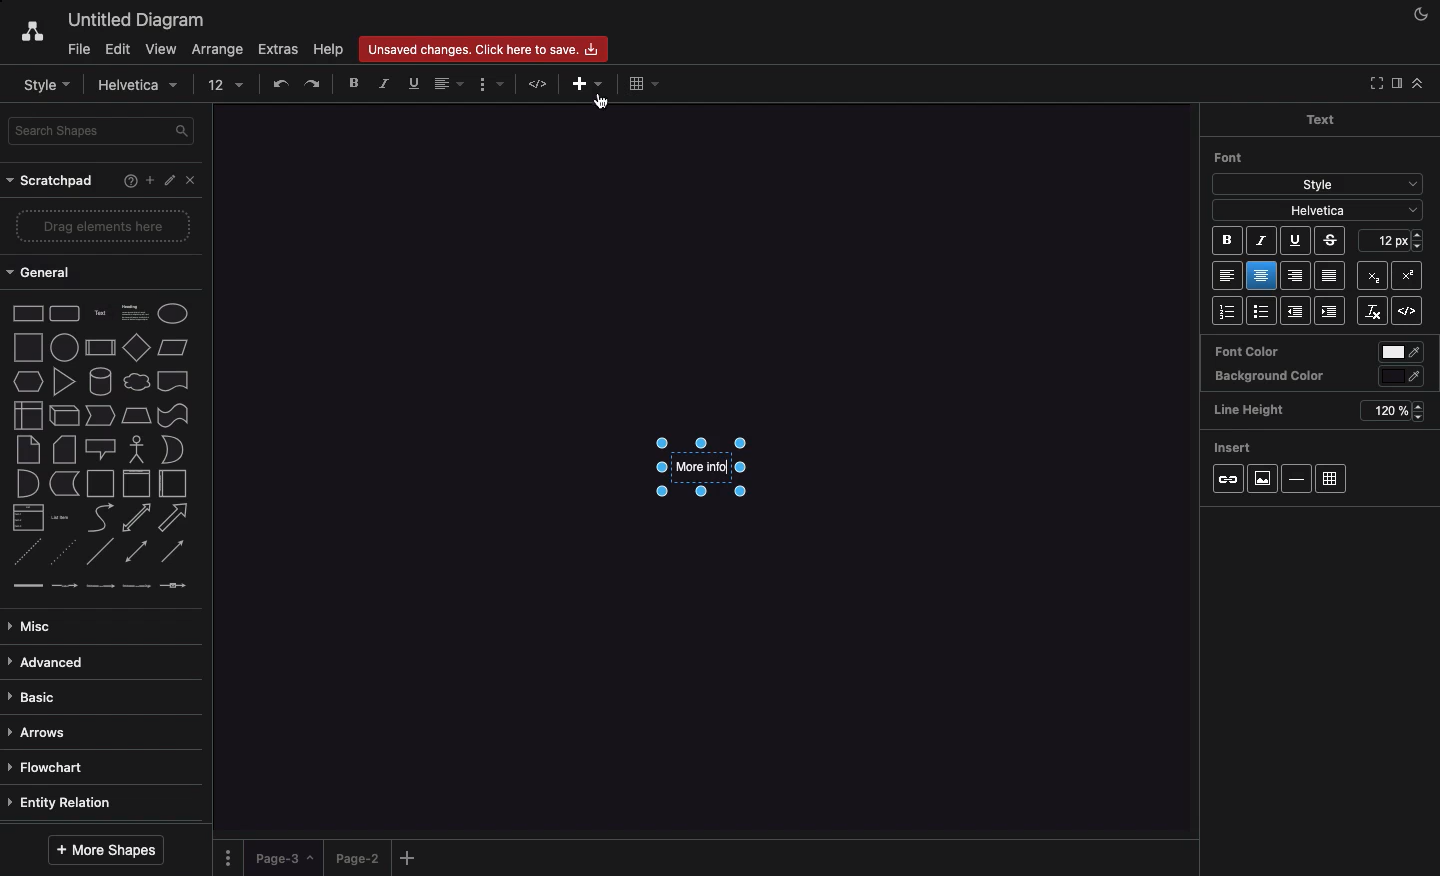 The image size is (1440, 876). Describe the element at coordinates (63, 804) in the screenshot. I see `Entity relation` at that location.